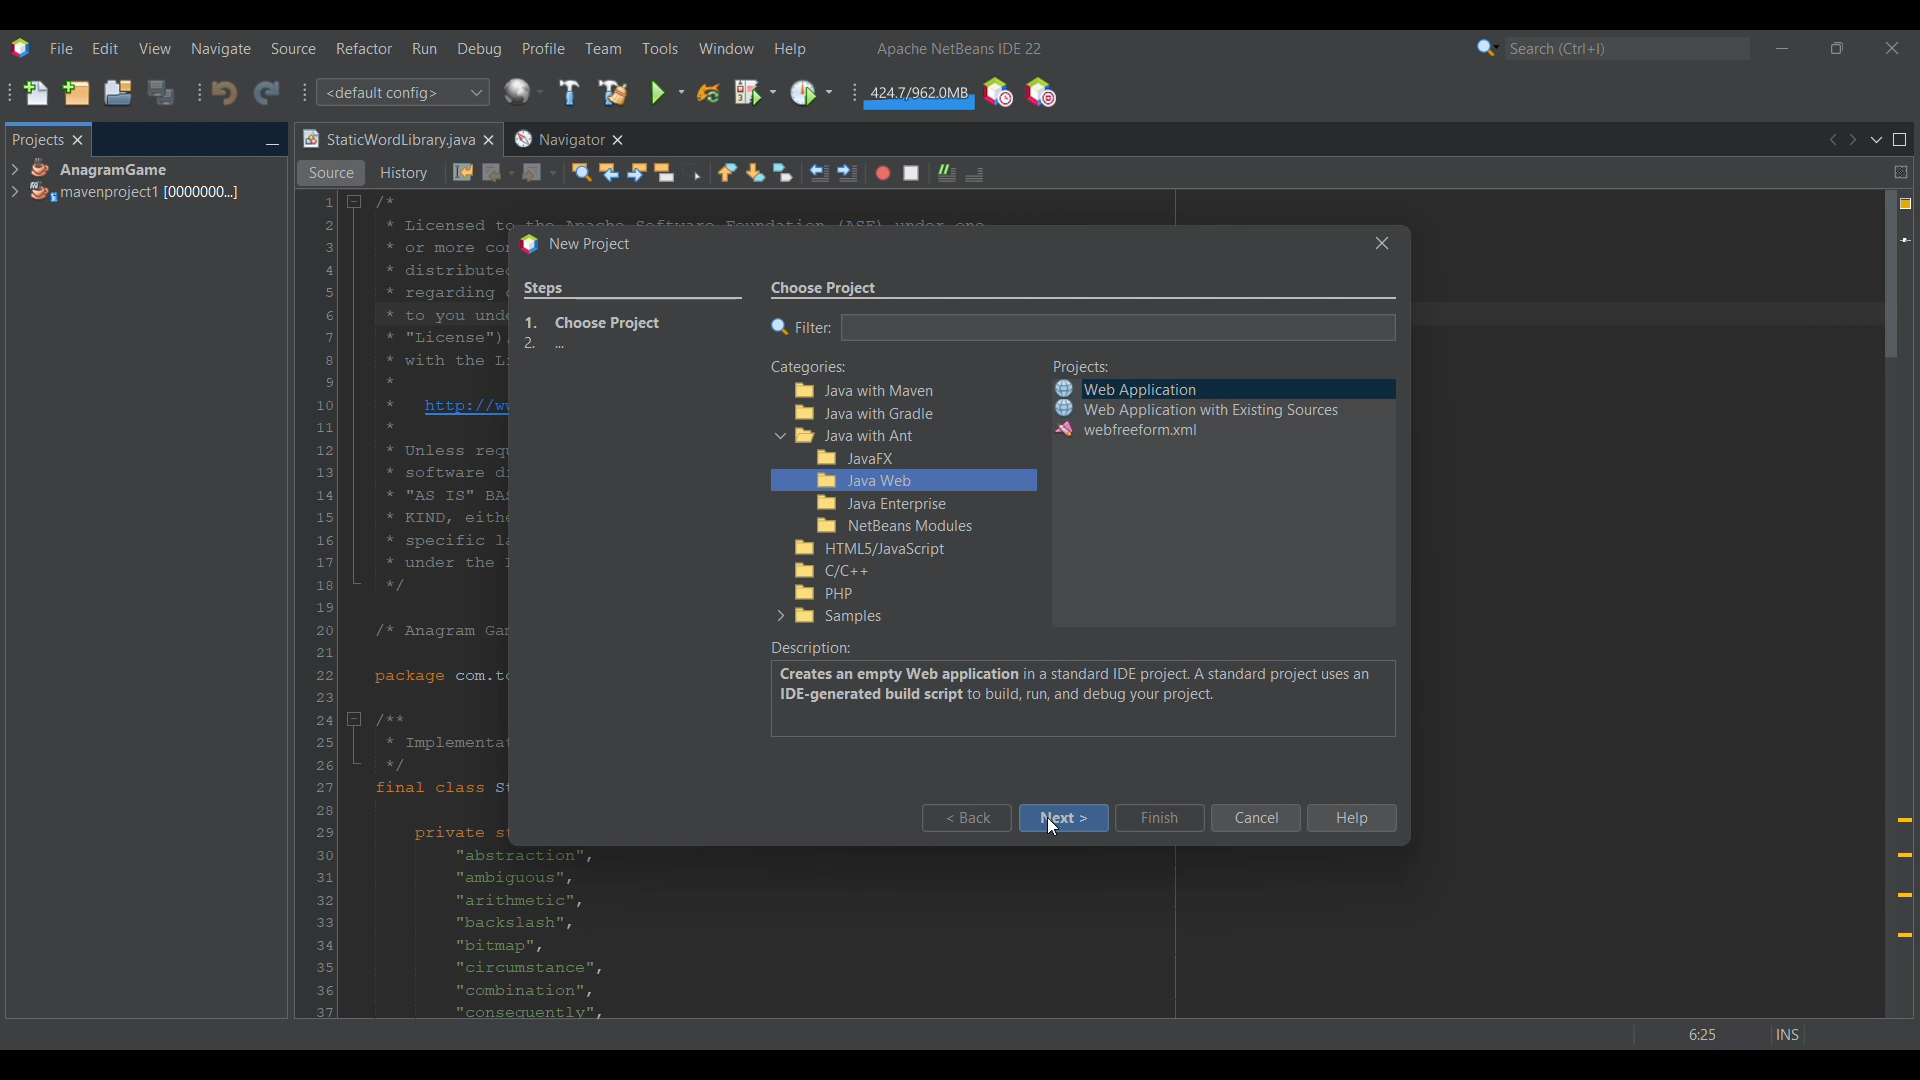 Image resolution: width=1920 pixels, height=1080 pixels. What do you see at coordinates (1891, 604) in the screenshot?
I see `Vertical slide bar` at bounding box center [1891, 604].